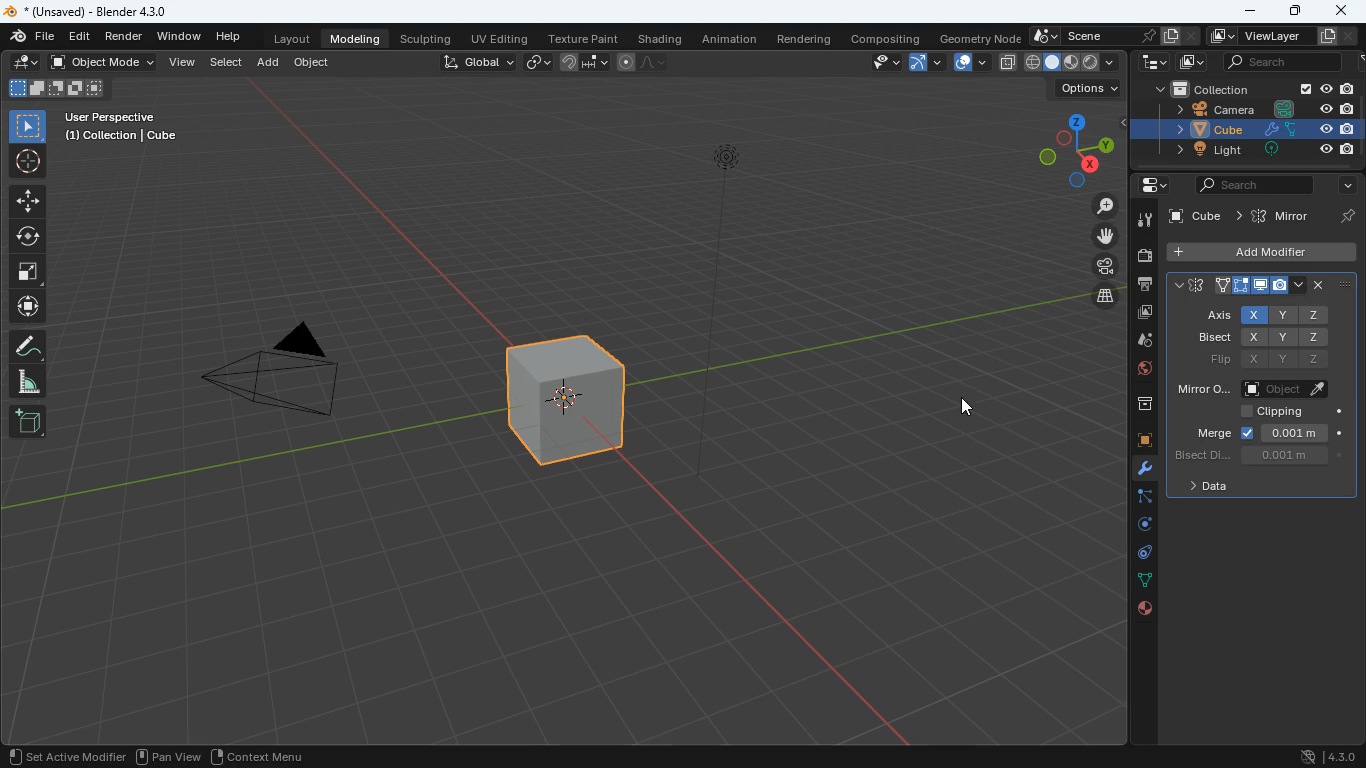 Image resolution: width=1366 pixels, height=768 pixels. What do you see at coordinates (20, 61) in the screenshot?
I see `edit` at bounding box center [20, 61].